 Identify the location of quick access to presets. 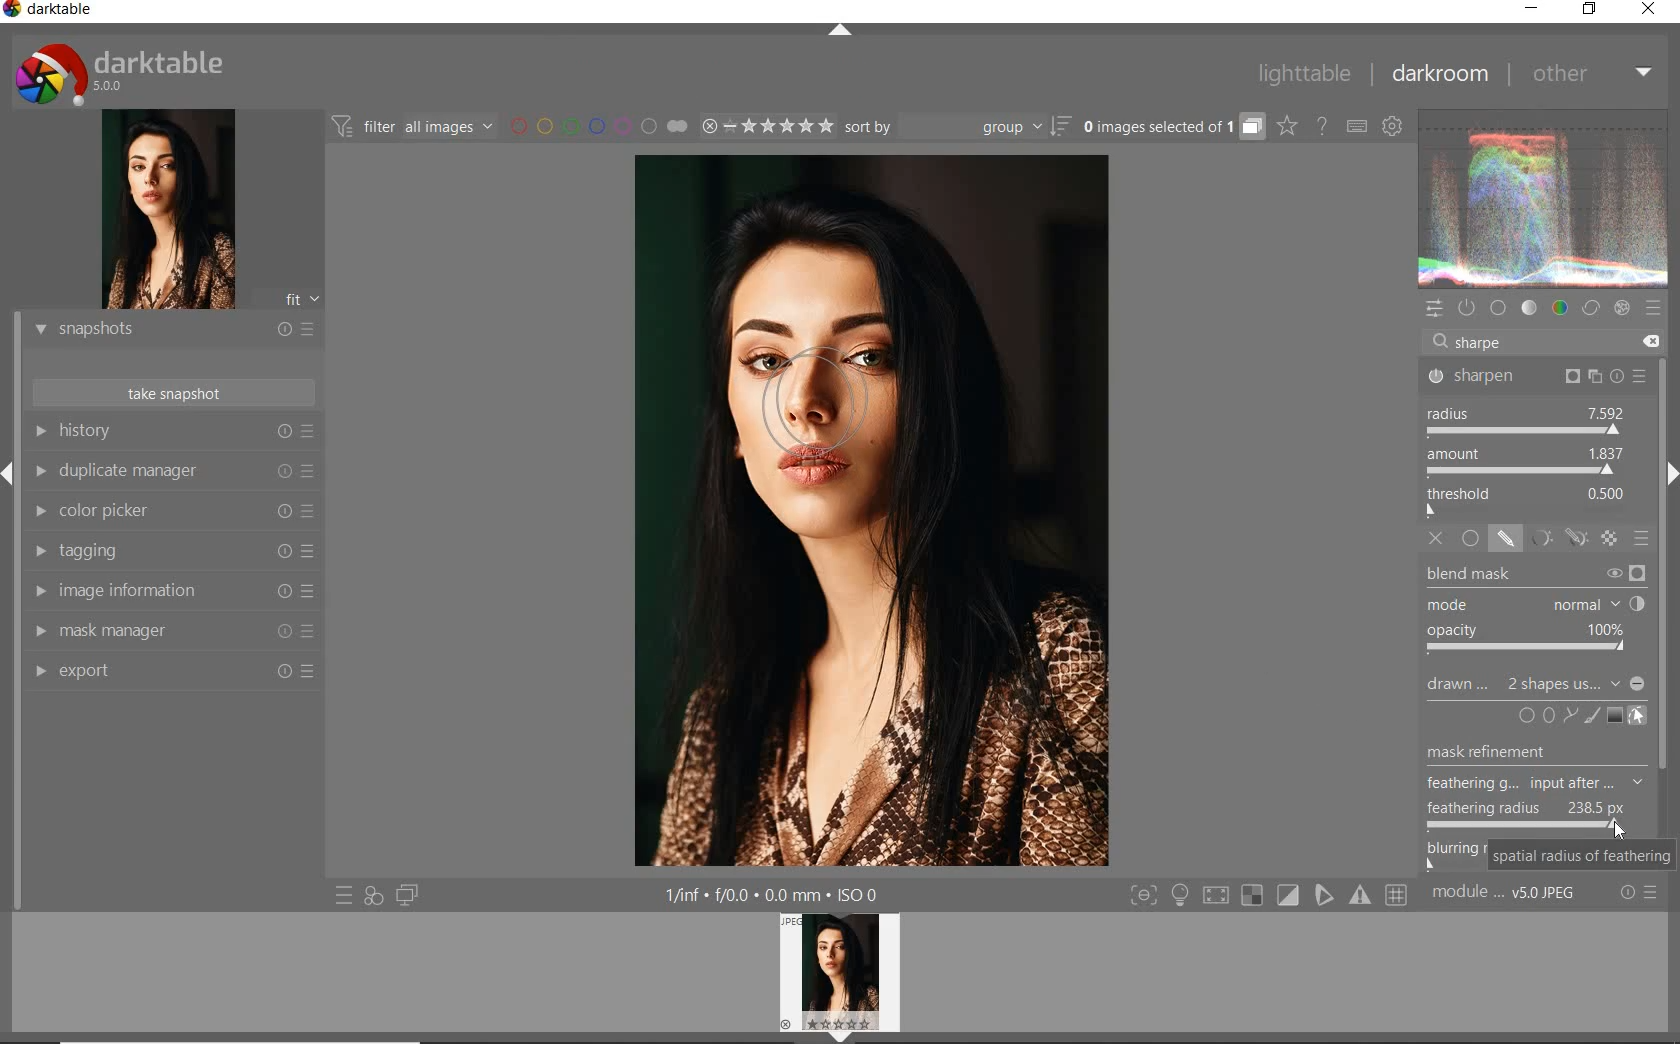
(341, 895).